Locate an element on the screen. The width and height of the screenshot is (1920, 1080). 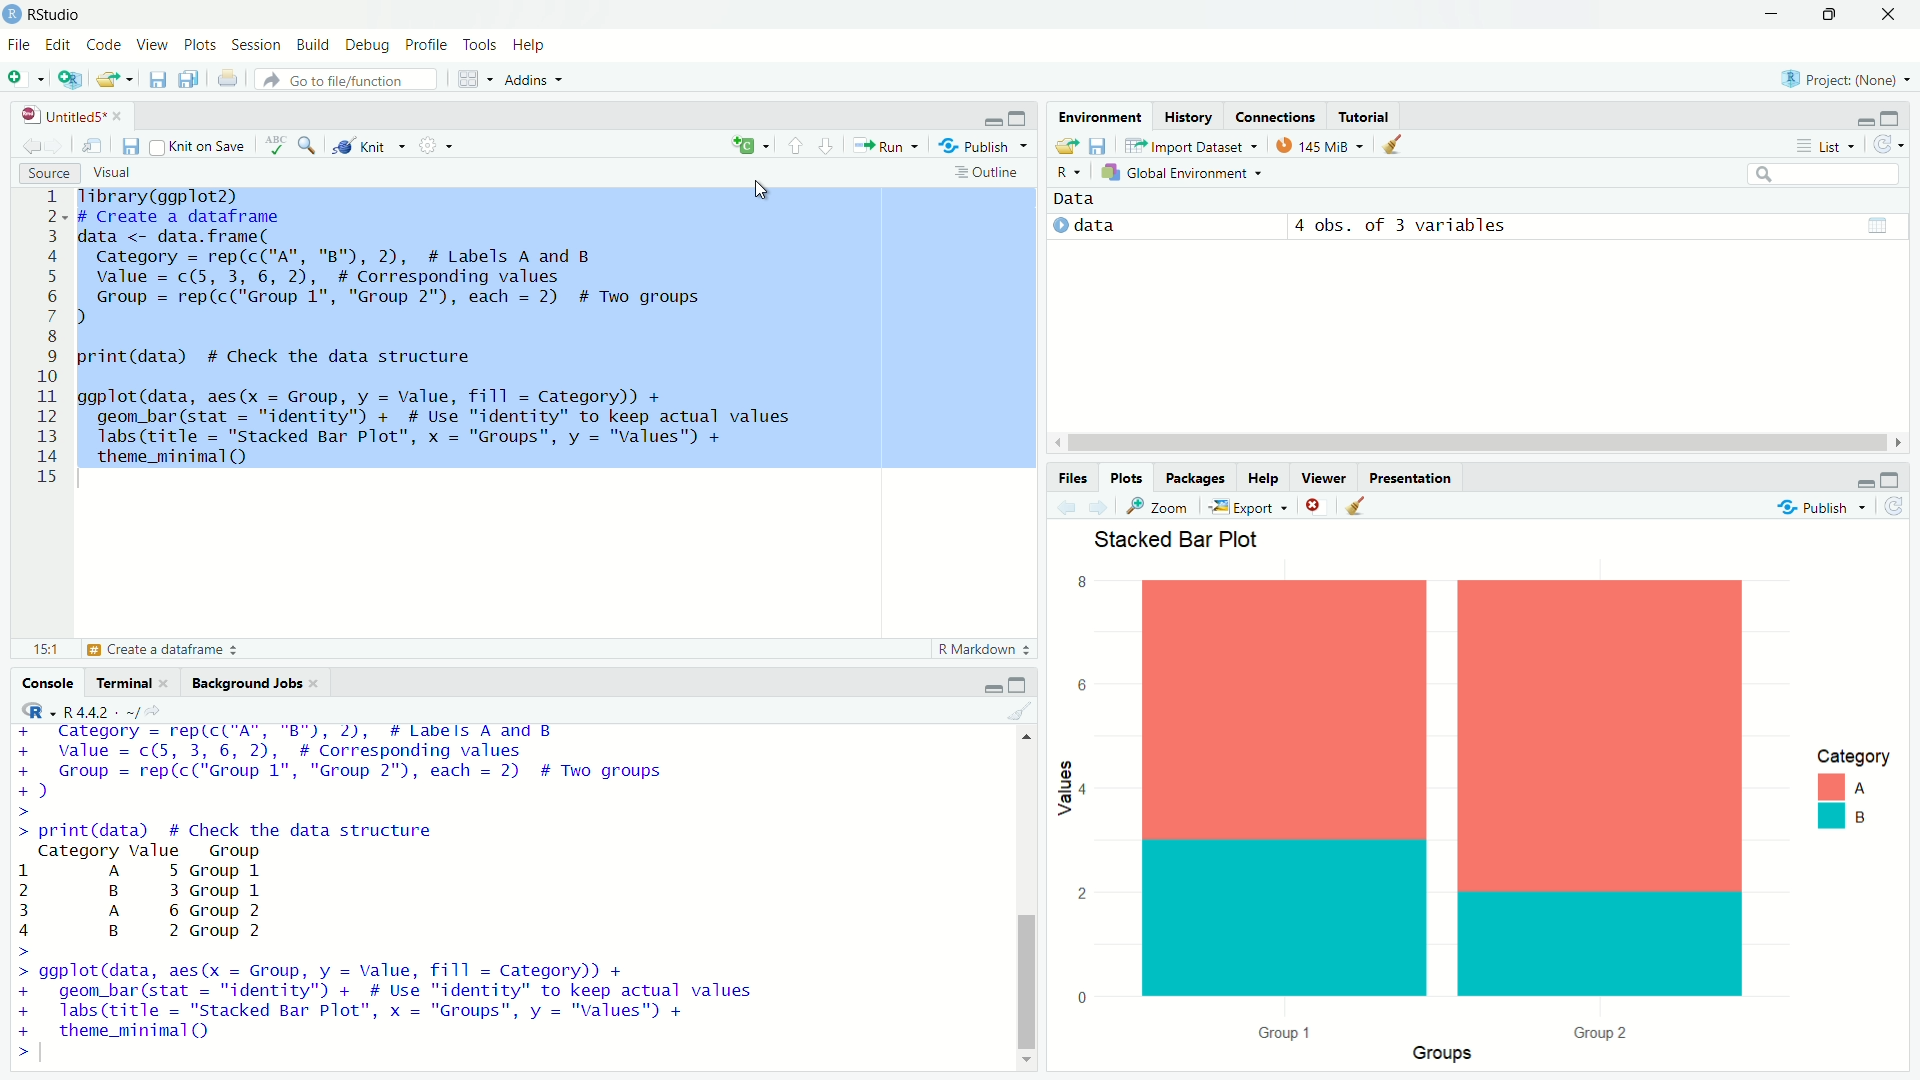
Visual is located at coordinates (130, 173).